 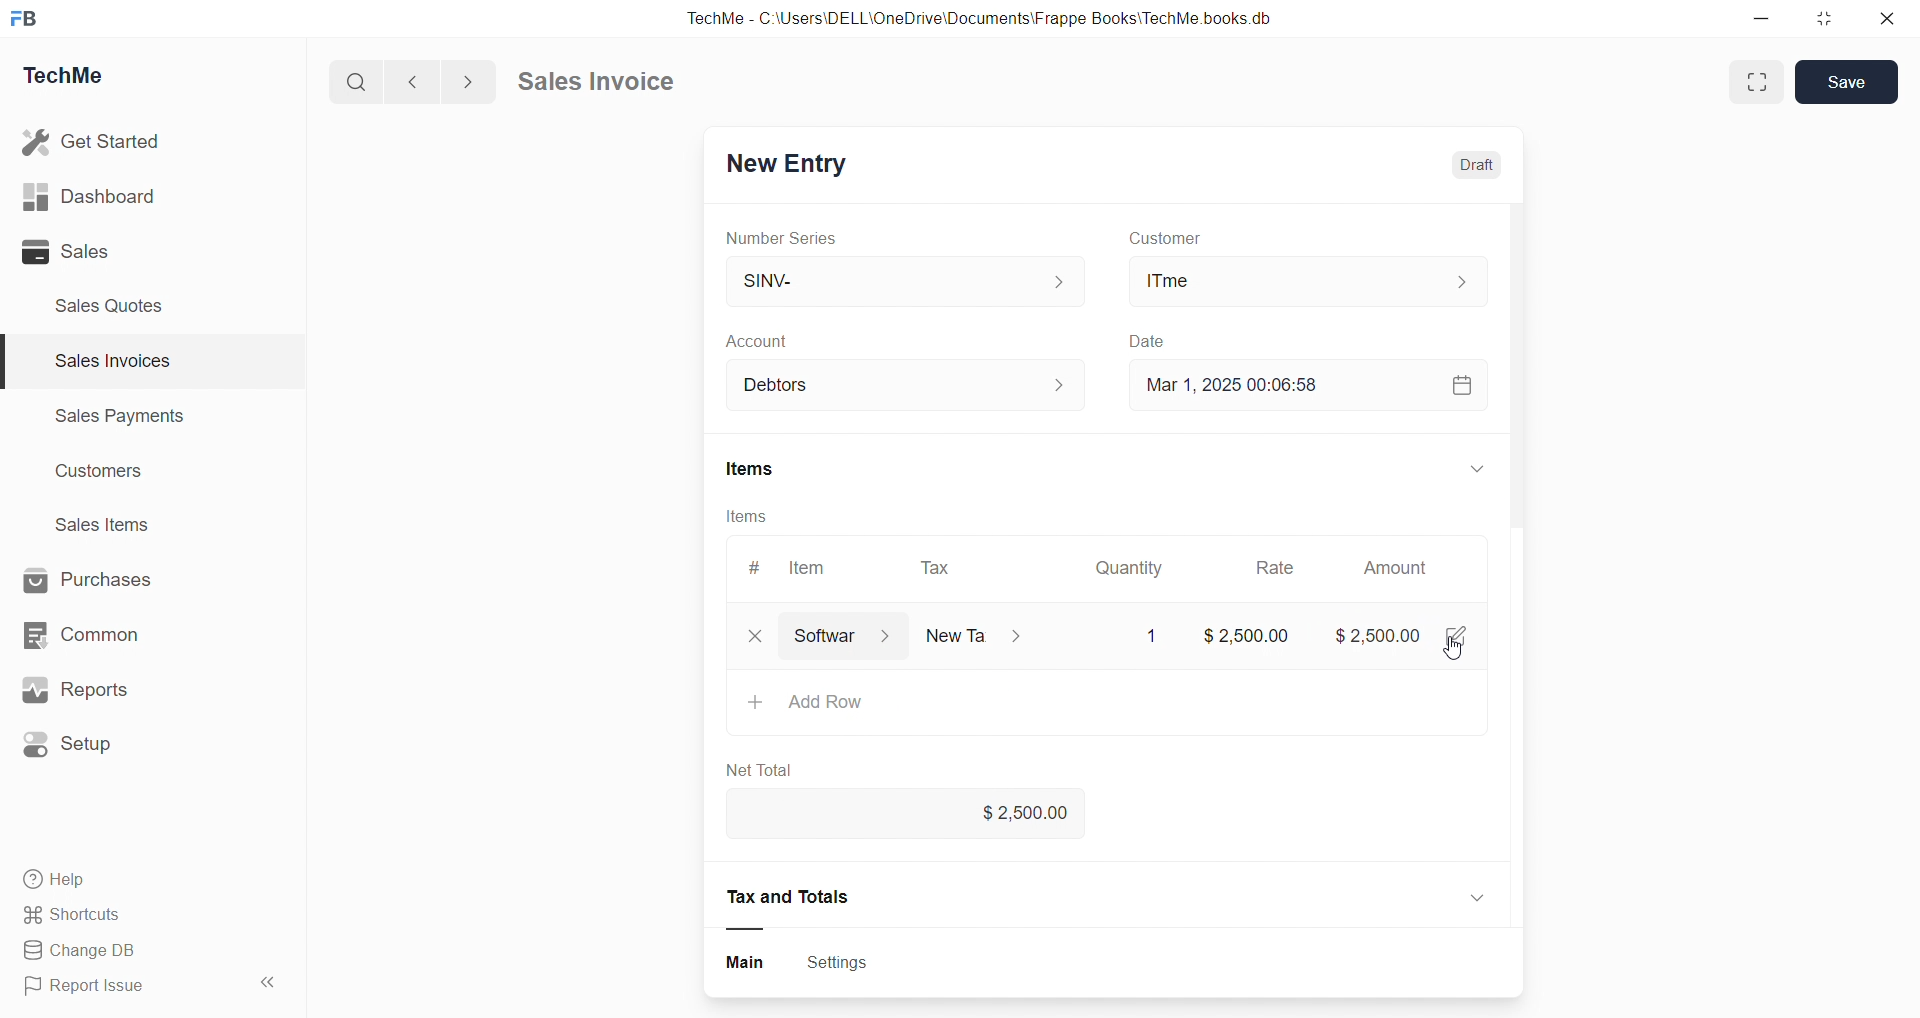 I want to click on $0.00, so click(x=1261, y=635).